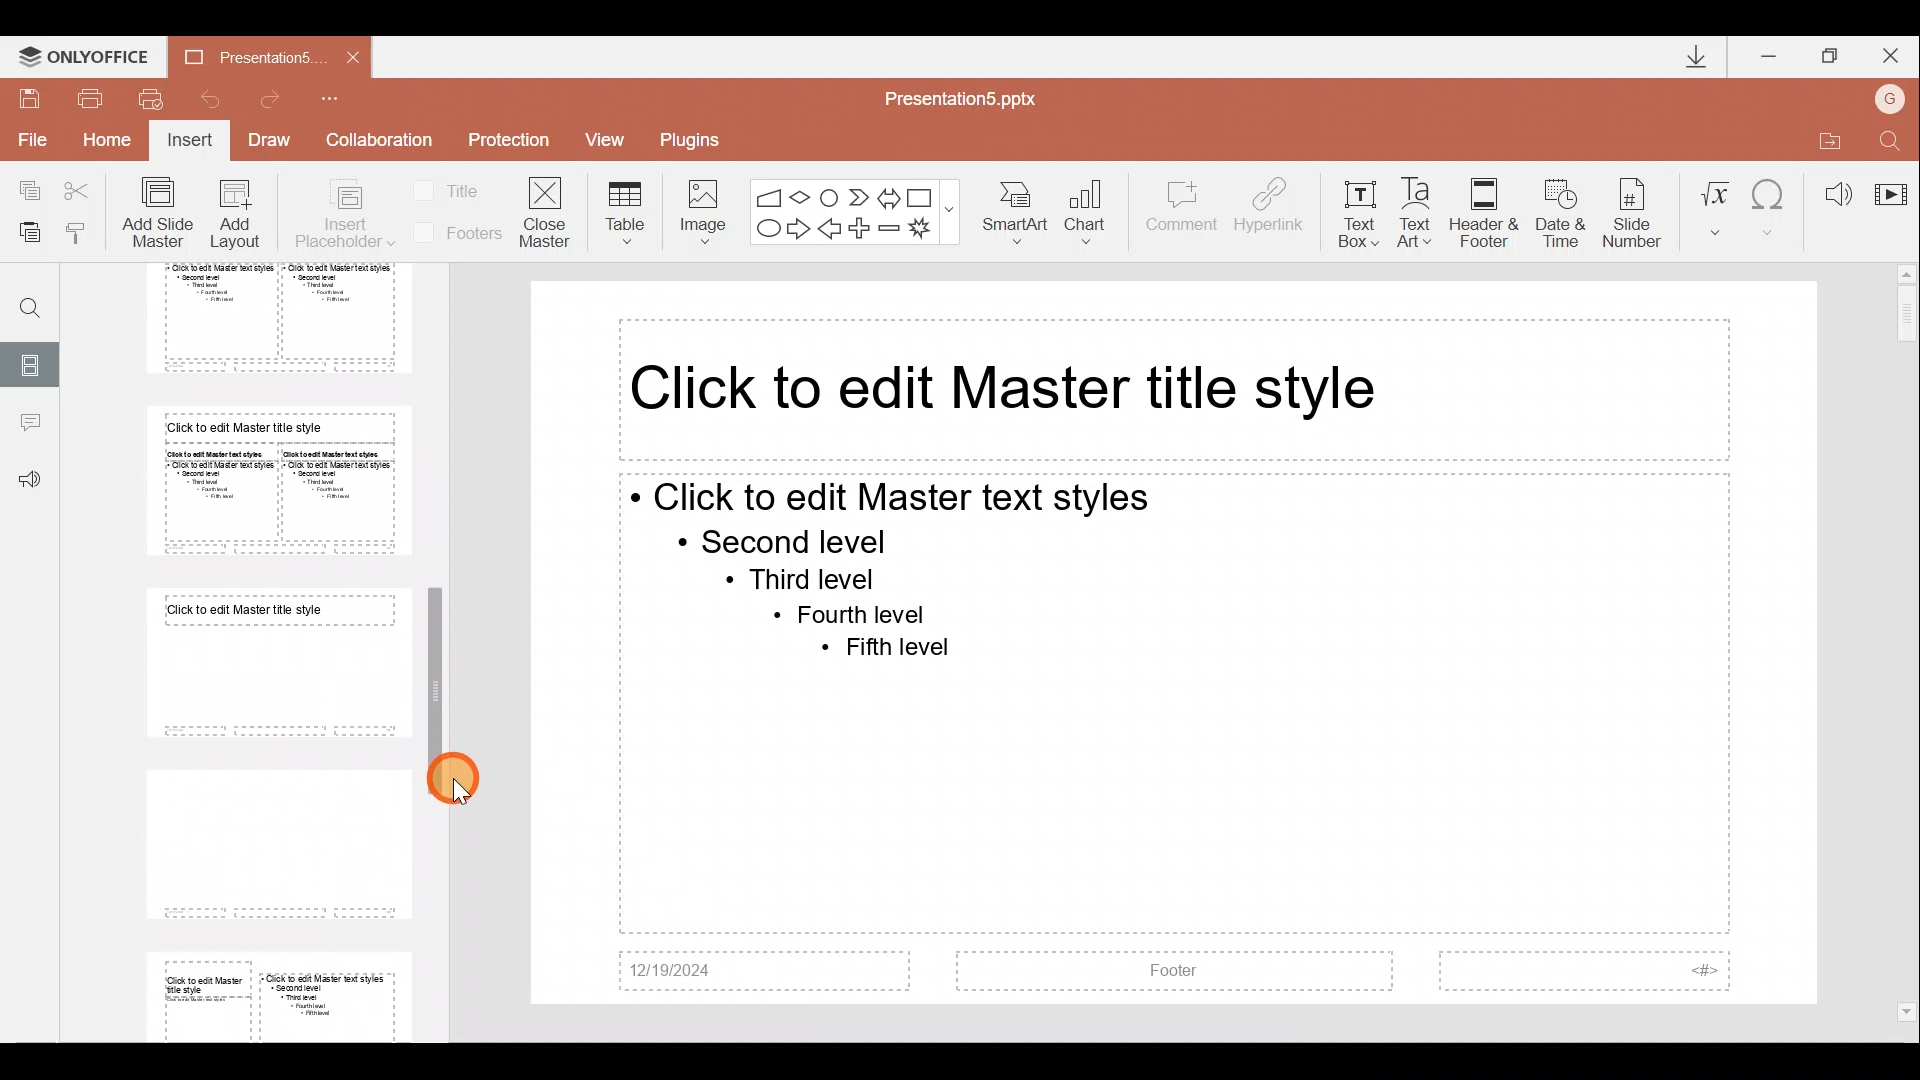 This screenshot has height=1080, width=1920. I want to click on ONLYOFFICE, so click(83, 52).